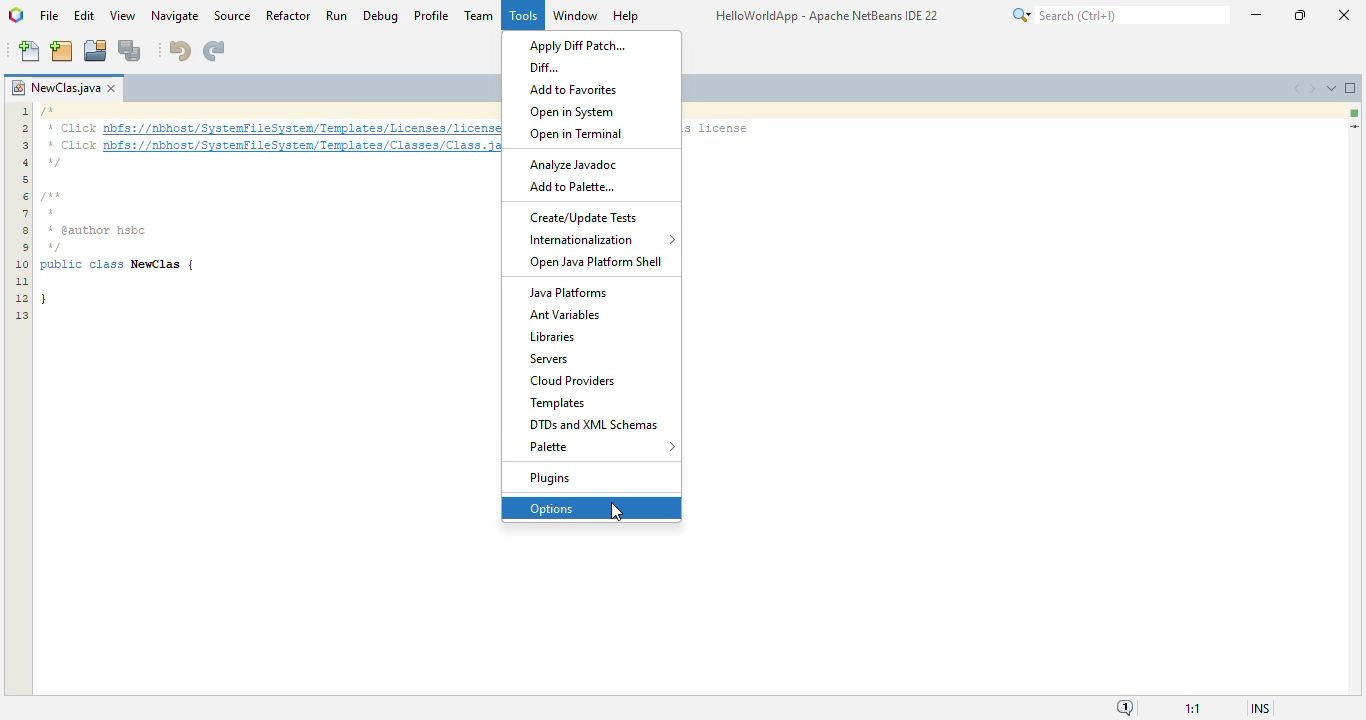 The height and width of the screenshot is (720, 1366). What do you see at coordinates (557, 404) in the screenshot?
I see `templates` at bounding box center [557, 404].